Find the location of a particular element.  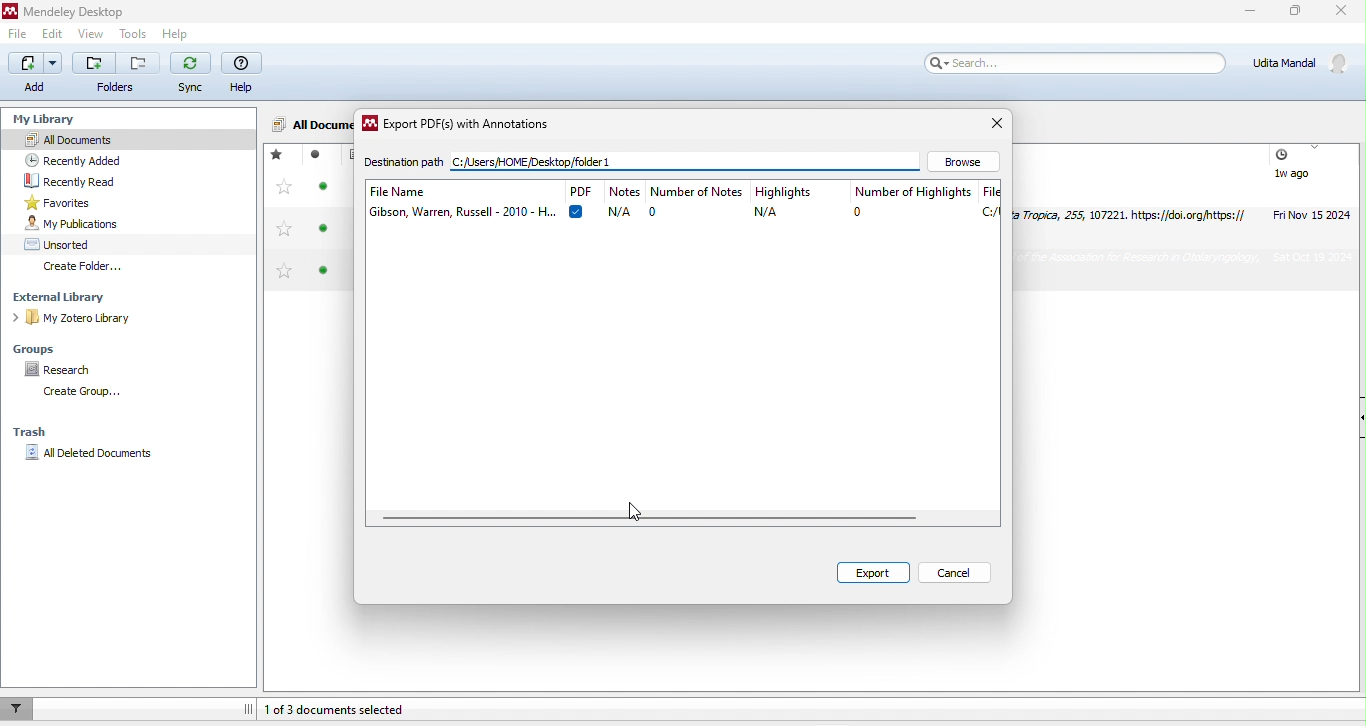

pdf is located at coordinates (579, 199).